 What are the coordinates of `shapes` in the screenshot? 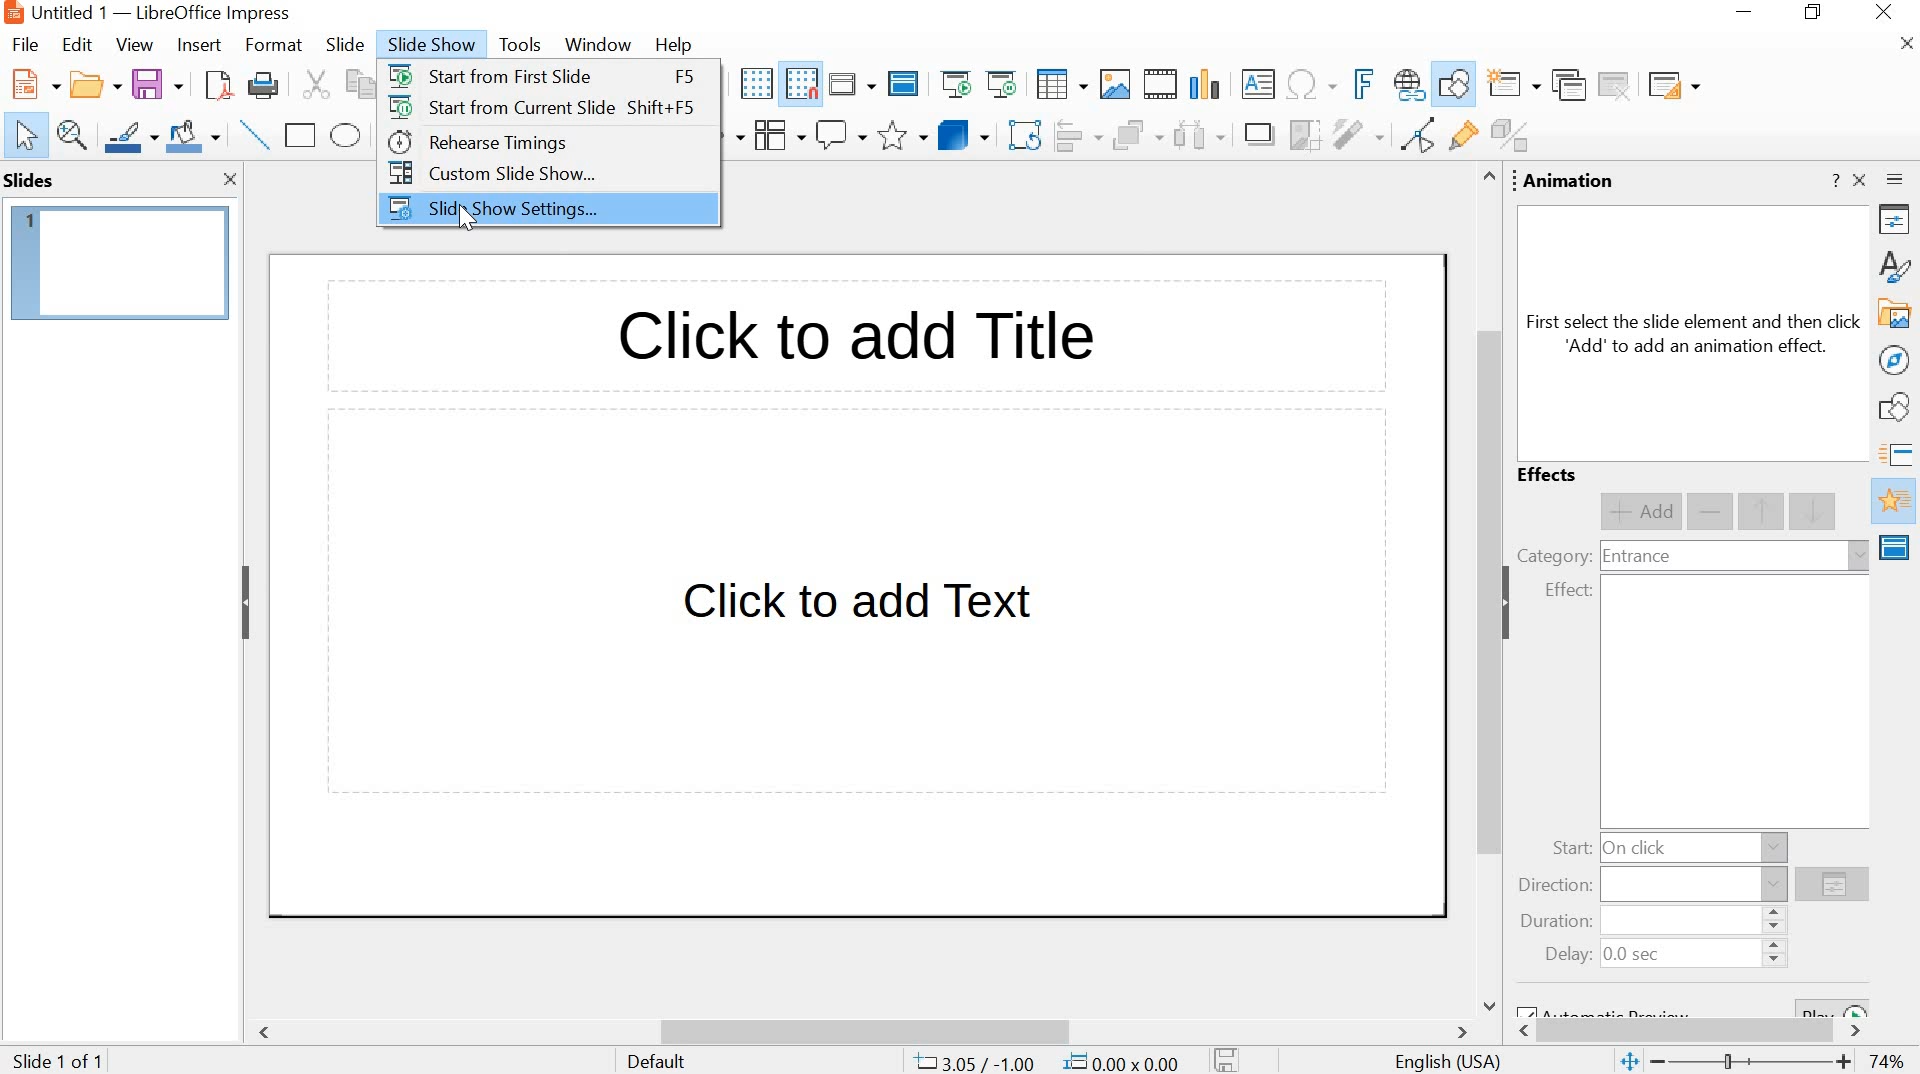 It's located at (1898, 410).